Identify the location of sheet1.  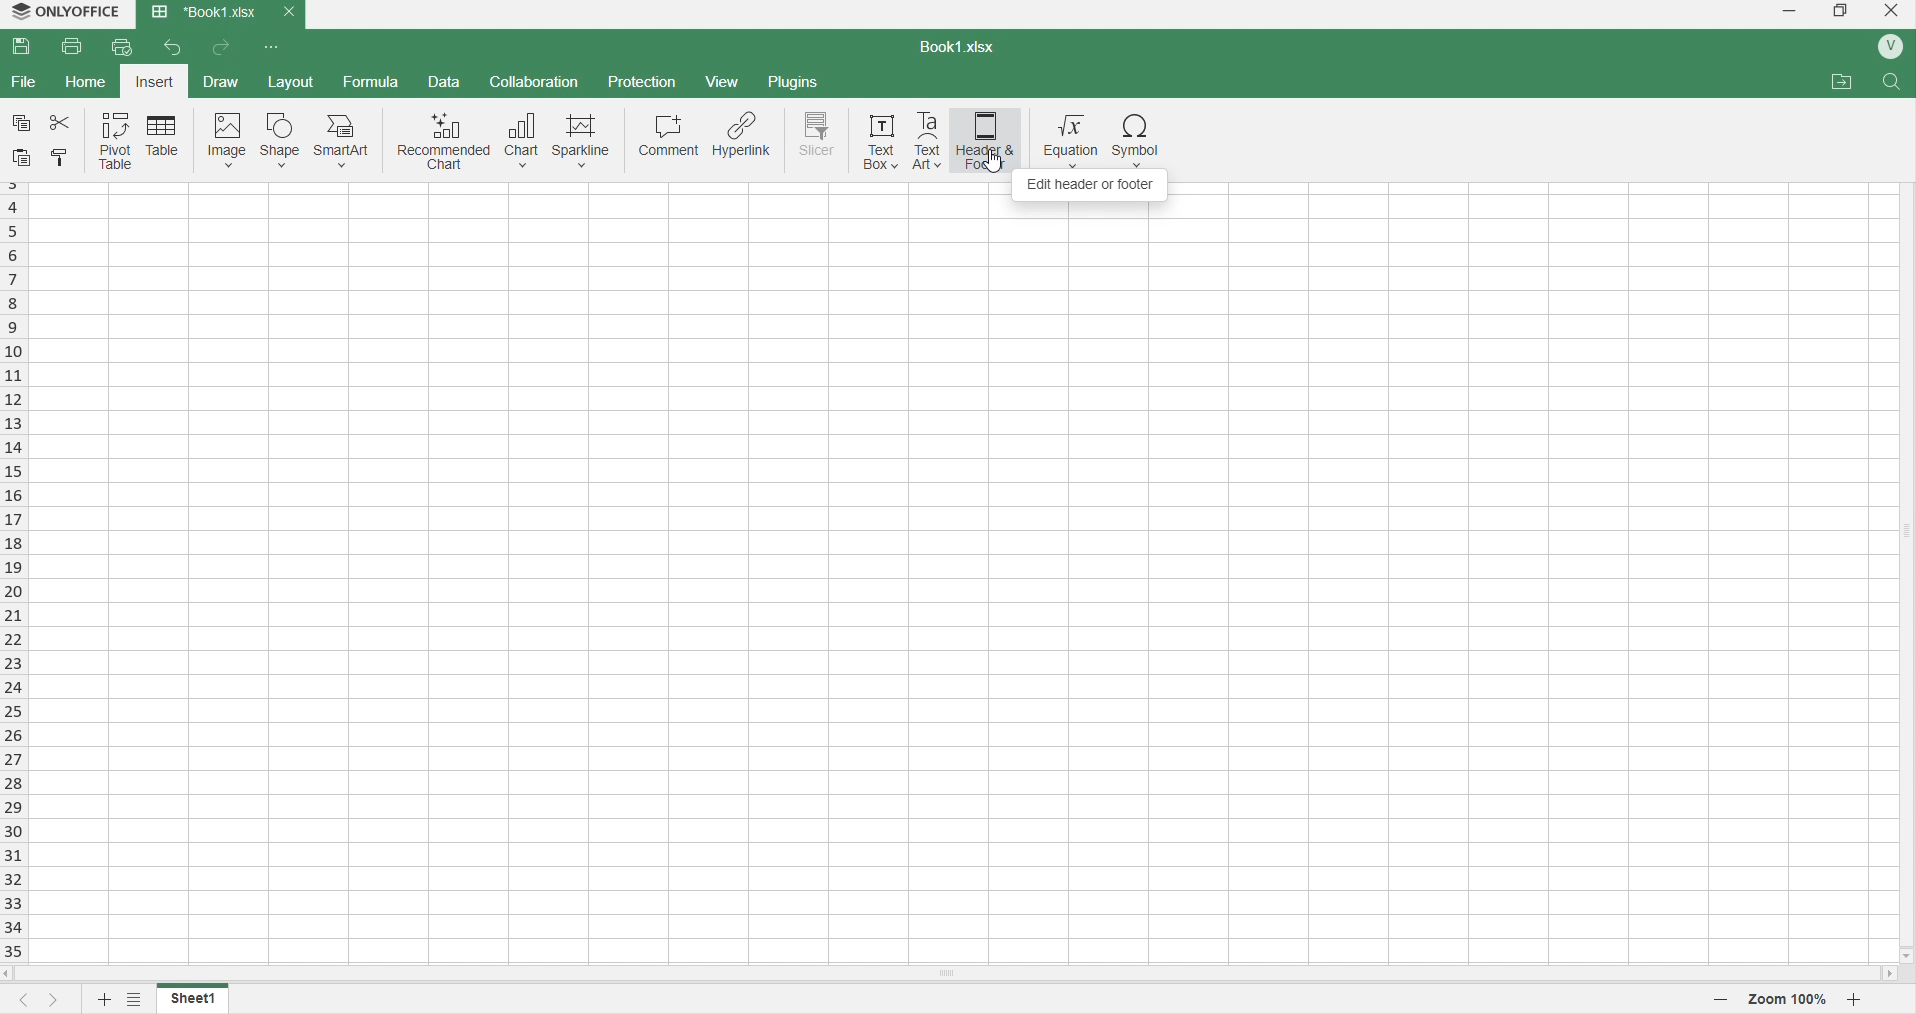
(195, 997).